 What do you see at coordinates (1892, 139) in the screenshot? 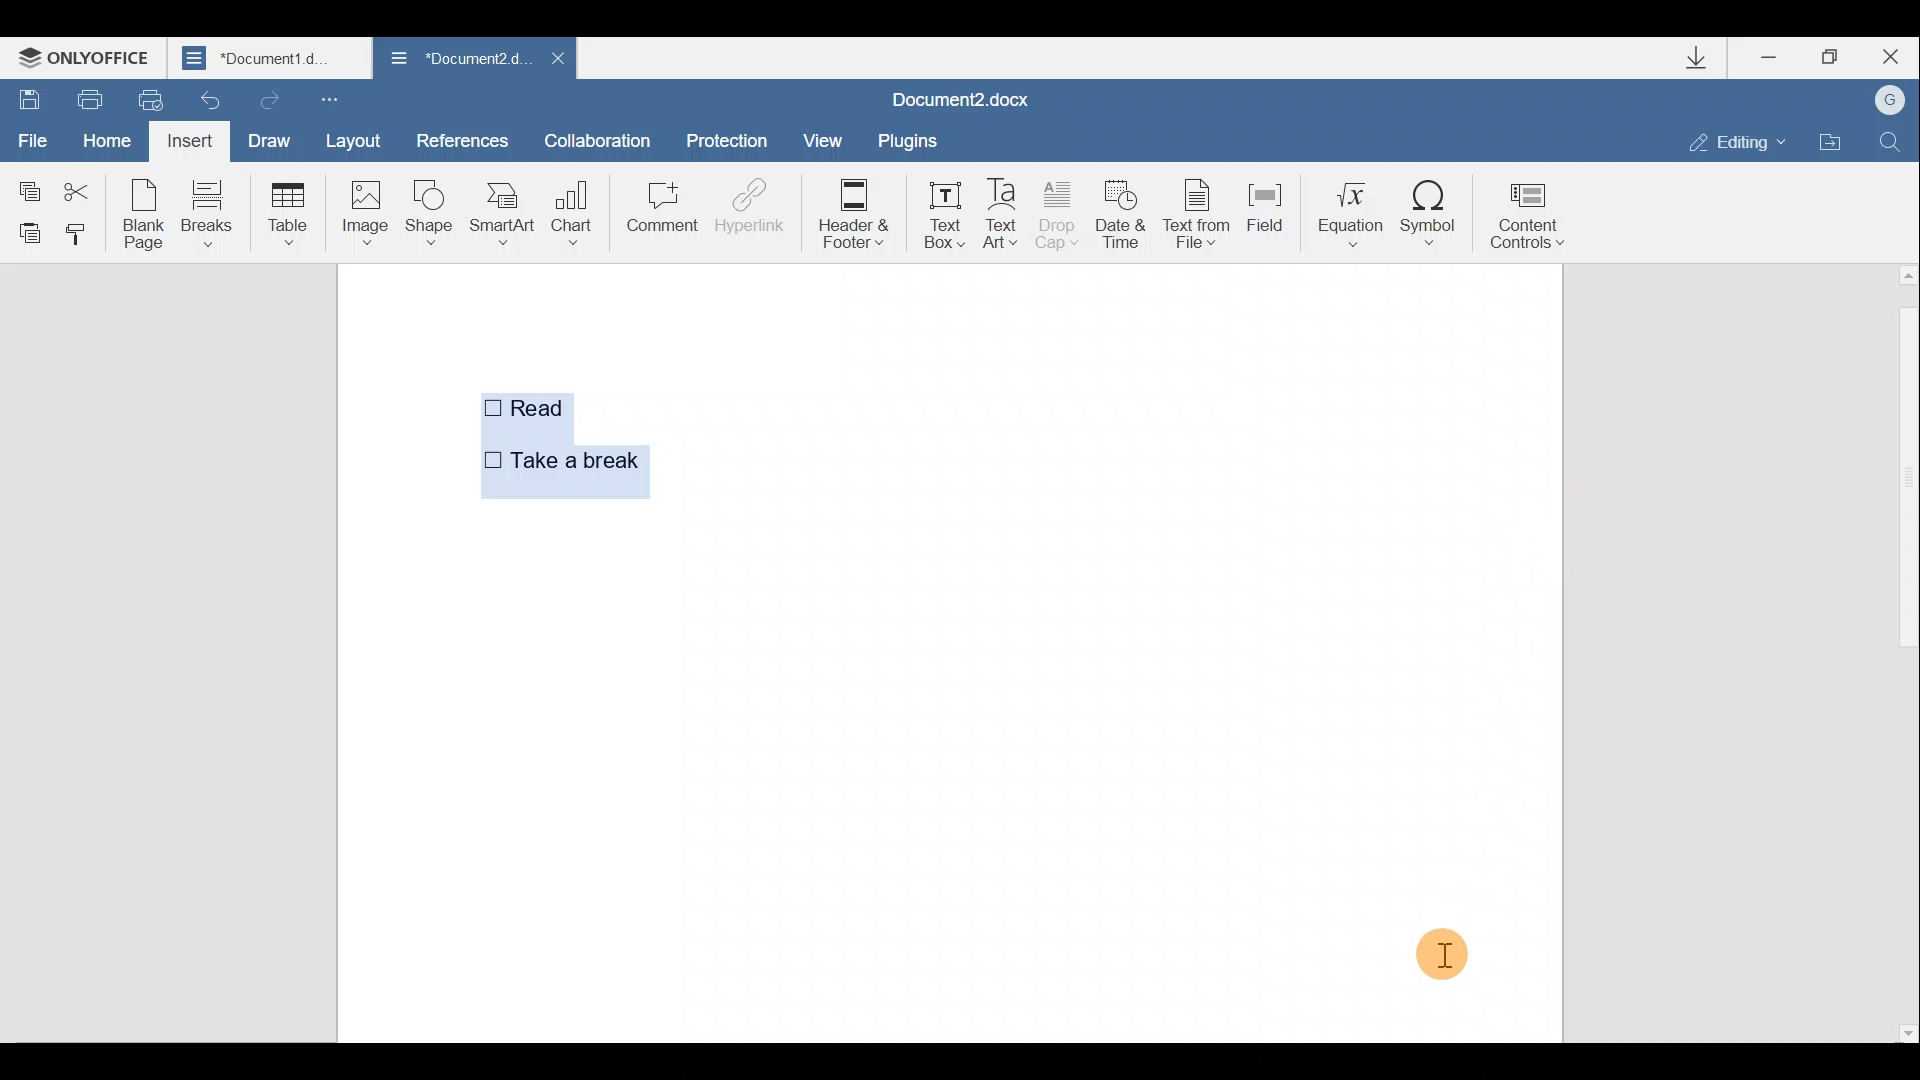
I see `Find` at bounding box center [1892, 139].